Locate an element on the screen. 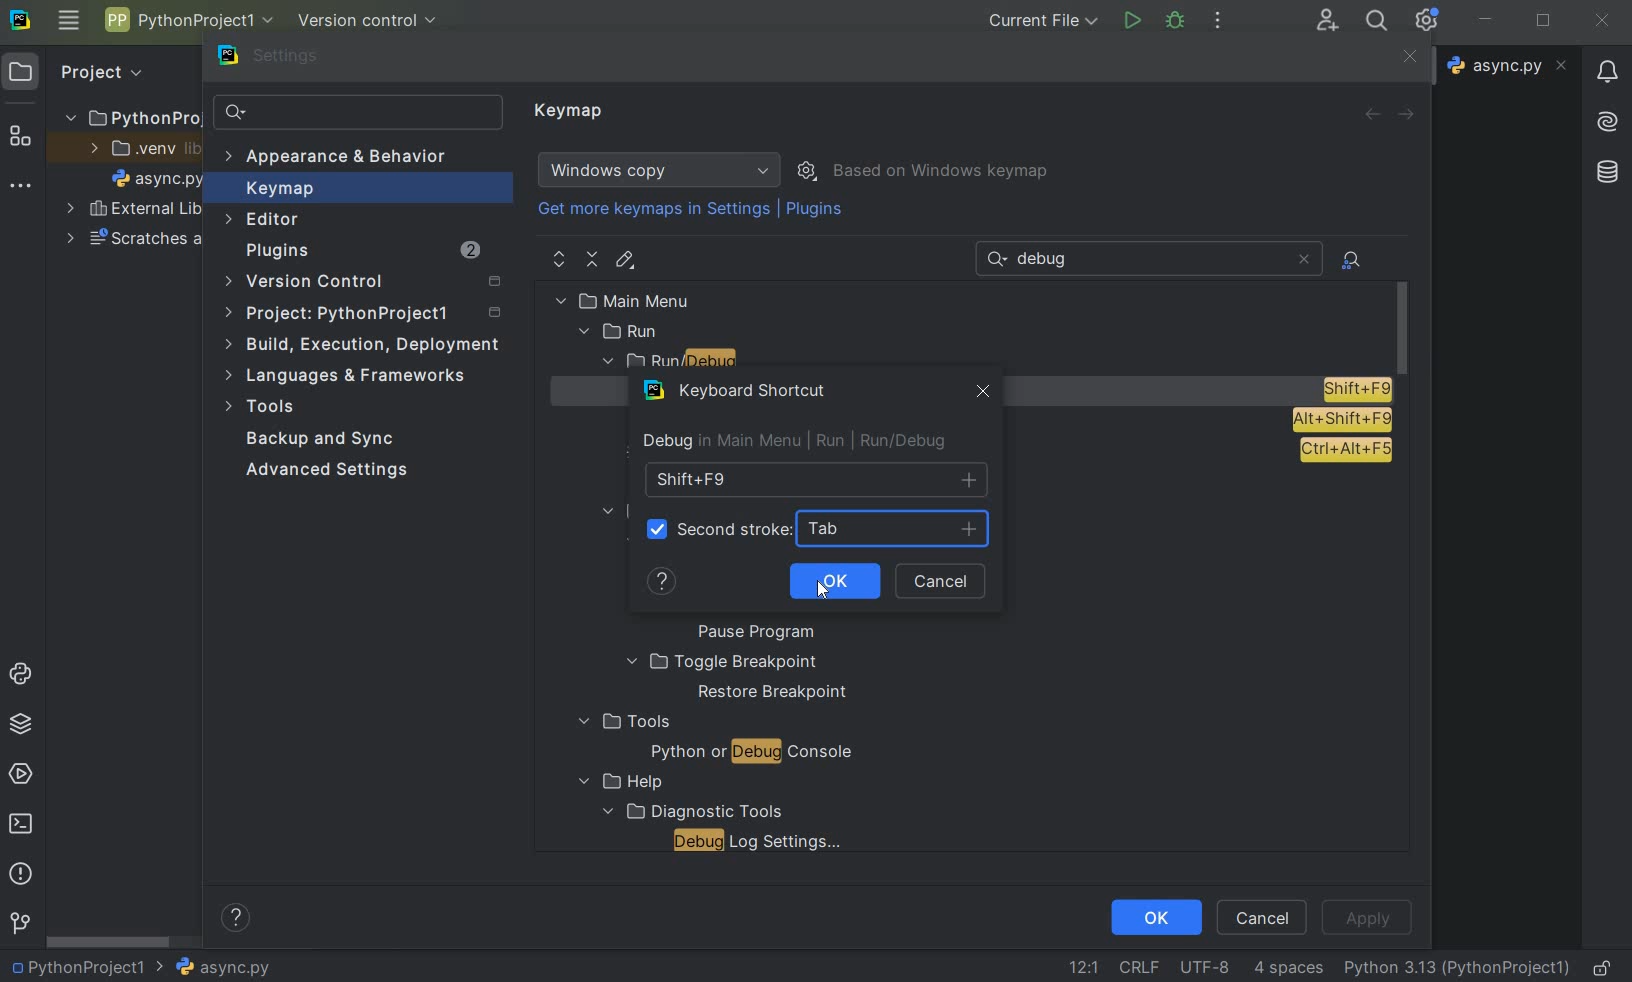 This screenshot has height=982, width=1632. editor is located at coordinates (264, 219).